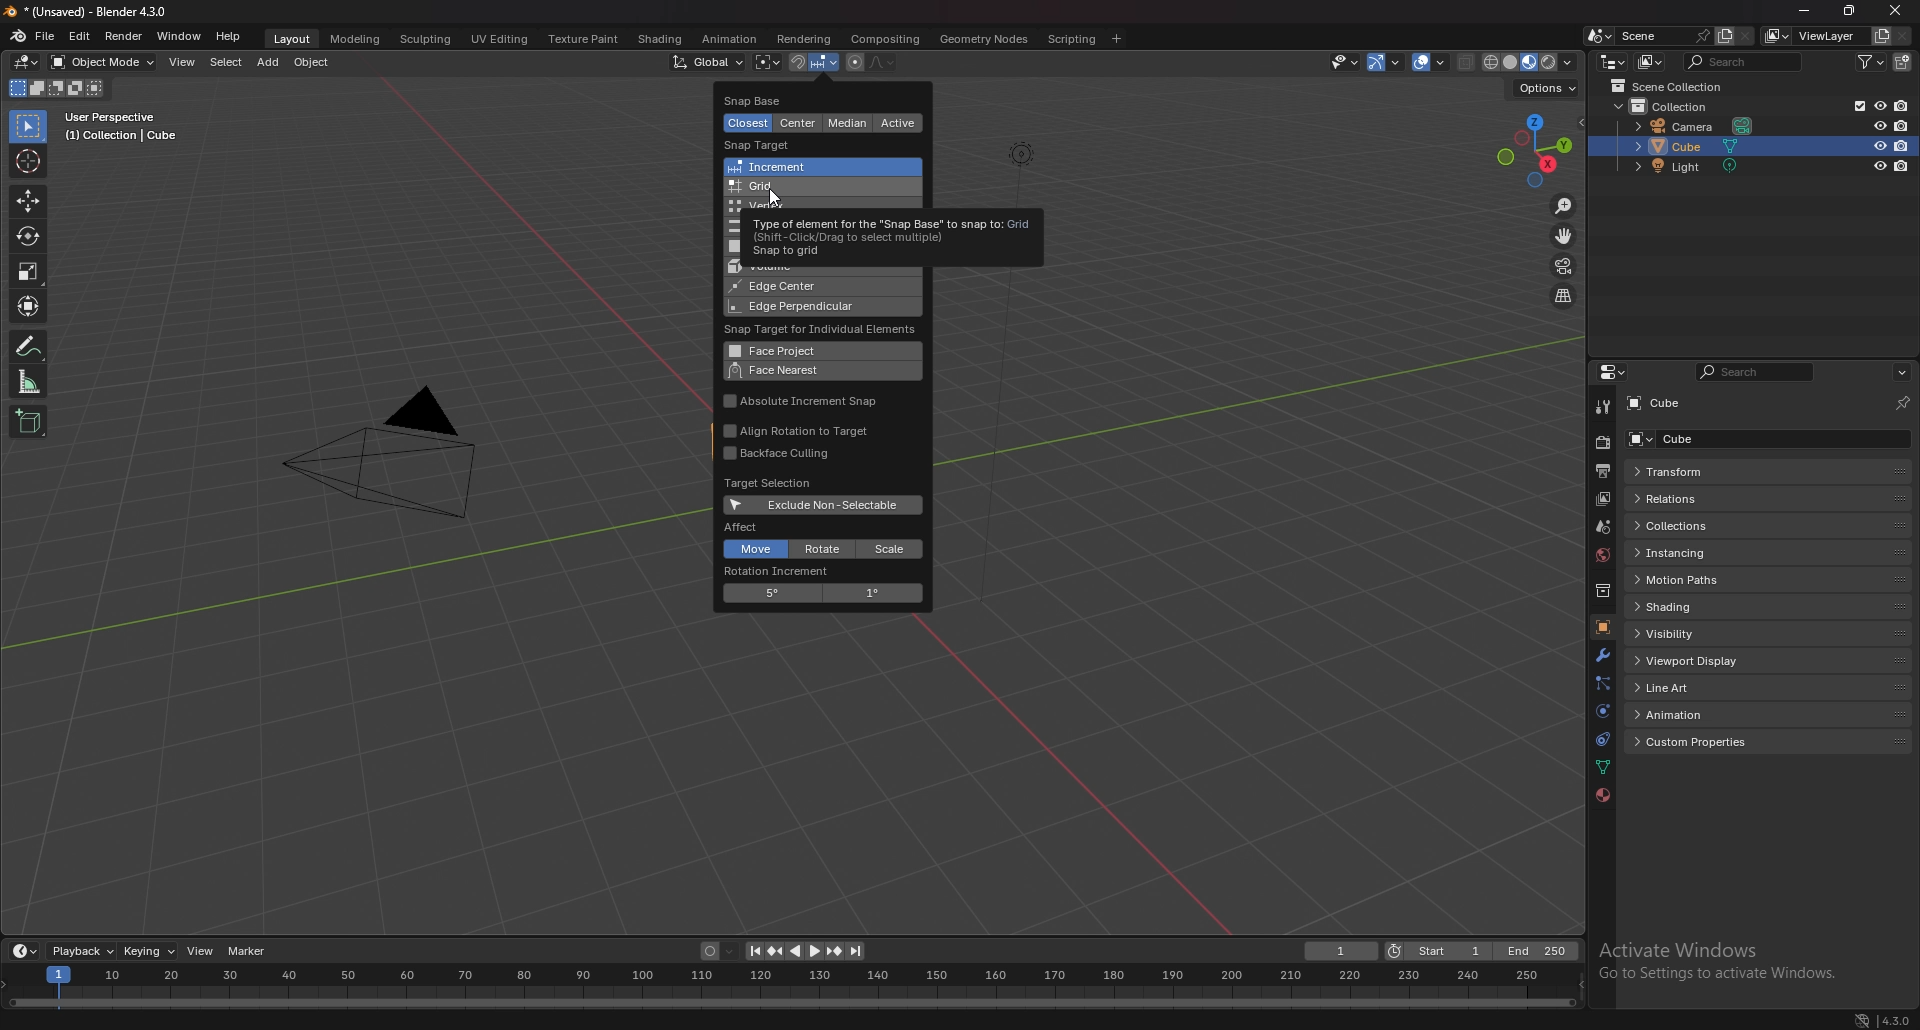 The width and height of the screenshot is (1920, 1030). What do you see at coordinates (583, 38) in the screenshot?
I see `texture paint` at bounding box center [583, 38].